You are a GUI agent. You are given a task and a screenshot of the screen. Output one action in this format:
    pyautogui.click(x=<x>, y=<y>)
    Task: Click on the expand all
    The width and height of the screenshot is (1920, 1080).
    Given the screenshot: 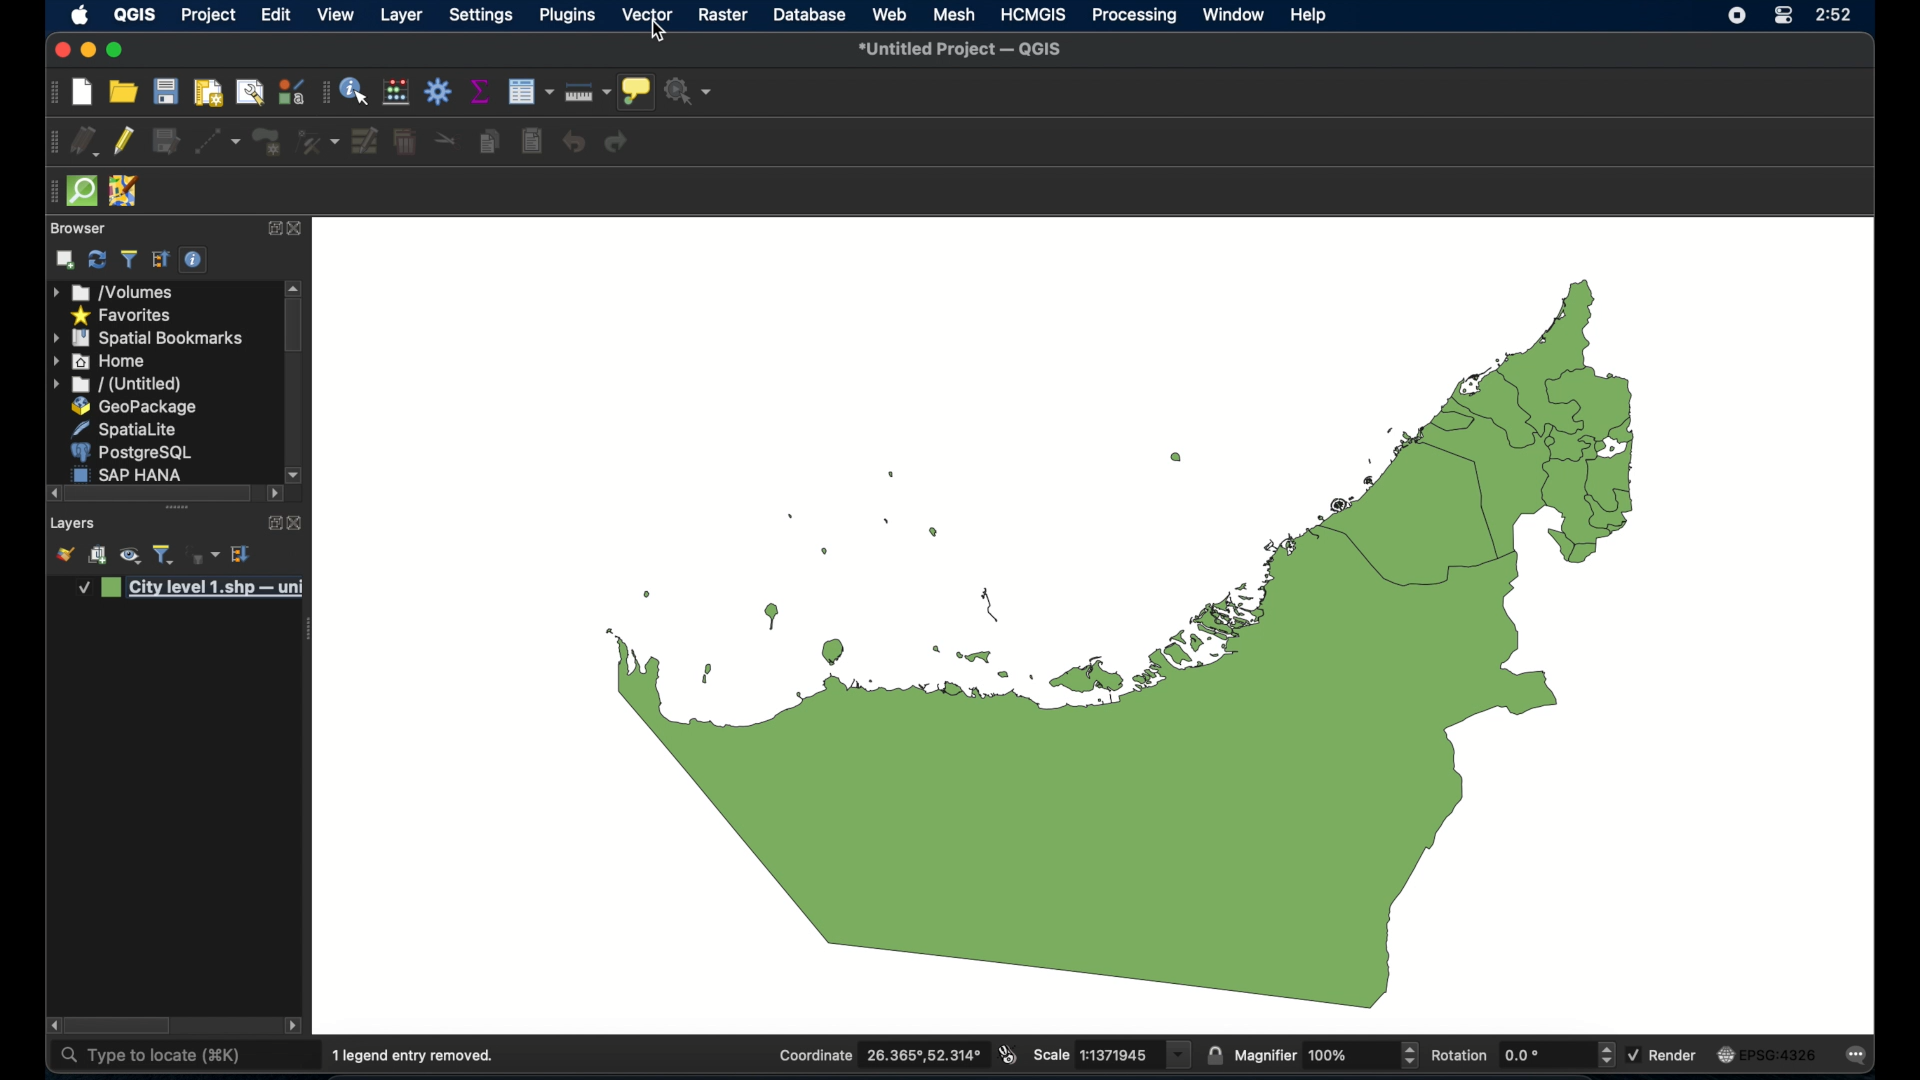 What is the action you would take?
    pyautogui.click(x=242, y=554)
    